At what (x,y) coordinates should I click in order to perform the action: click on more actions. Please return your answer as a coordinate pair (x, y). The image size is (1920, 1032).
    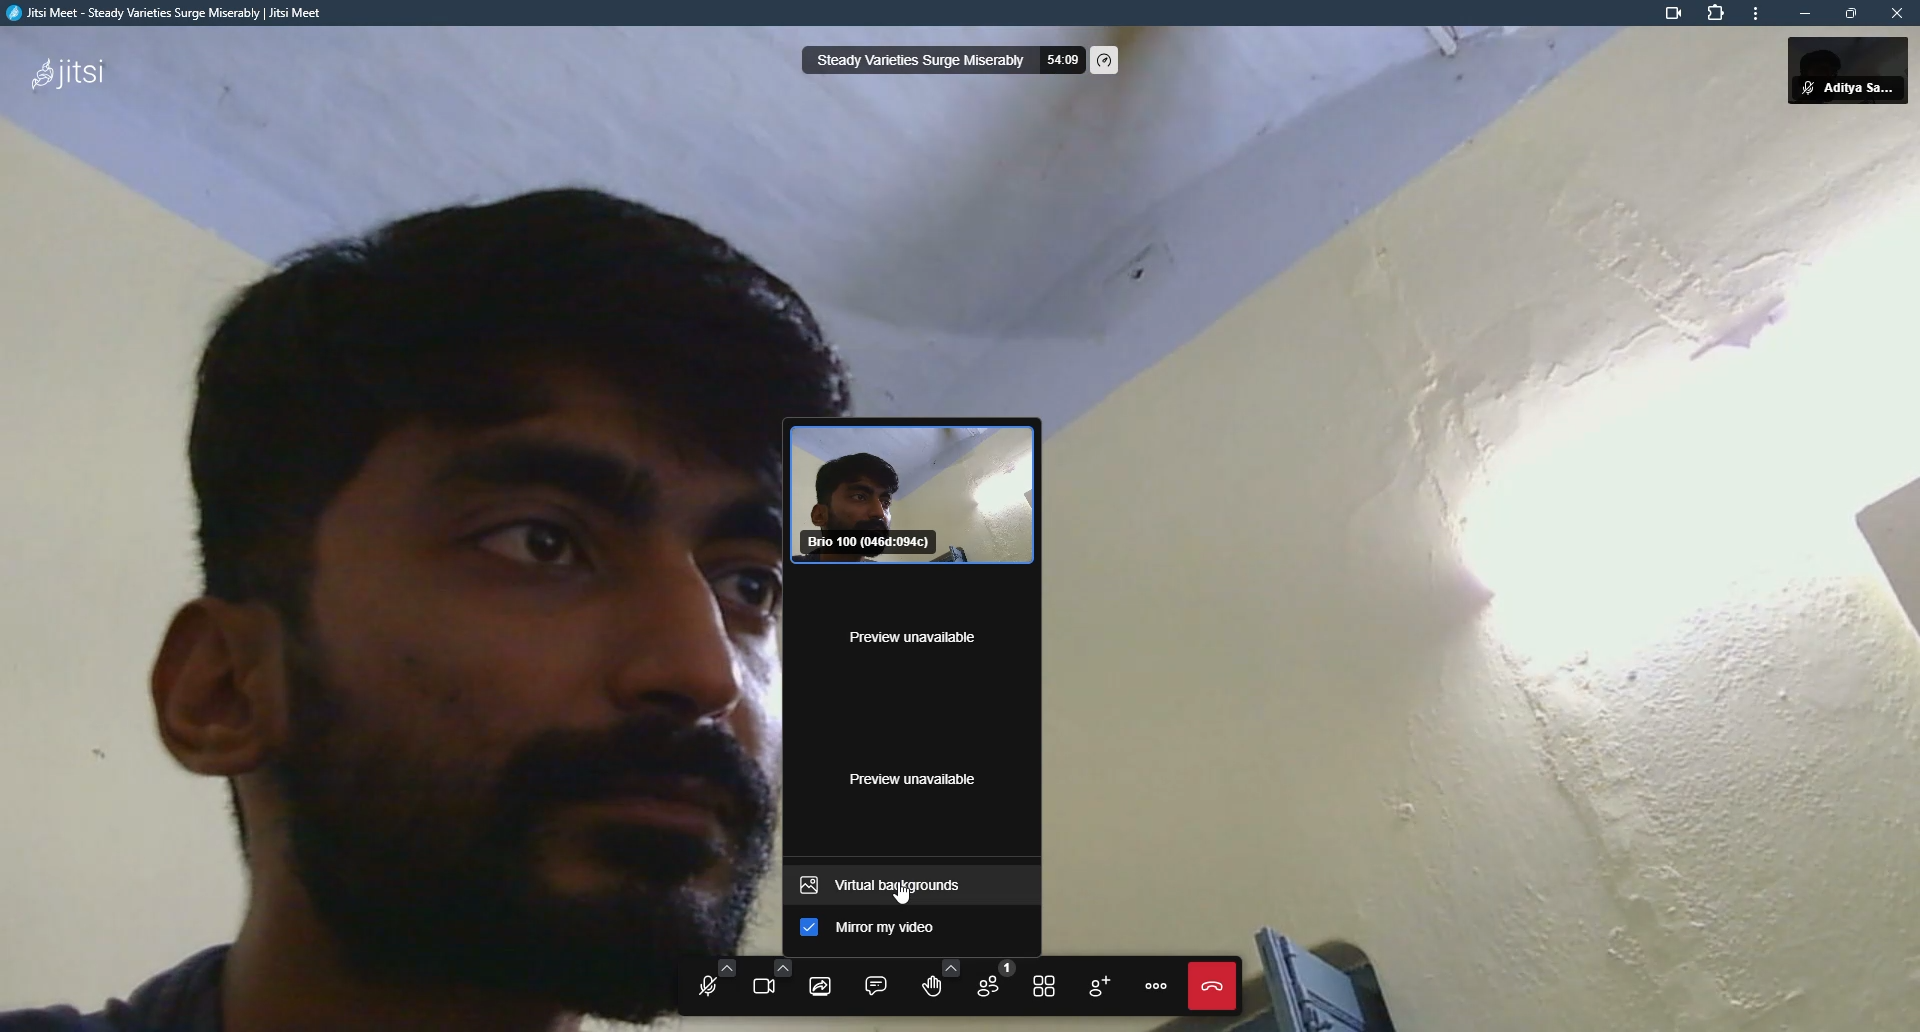
    Looking at the image, I should click on (1156, 986).